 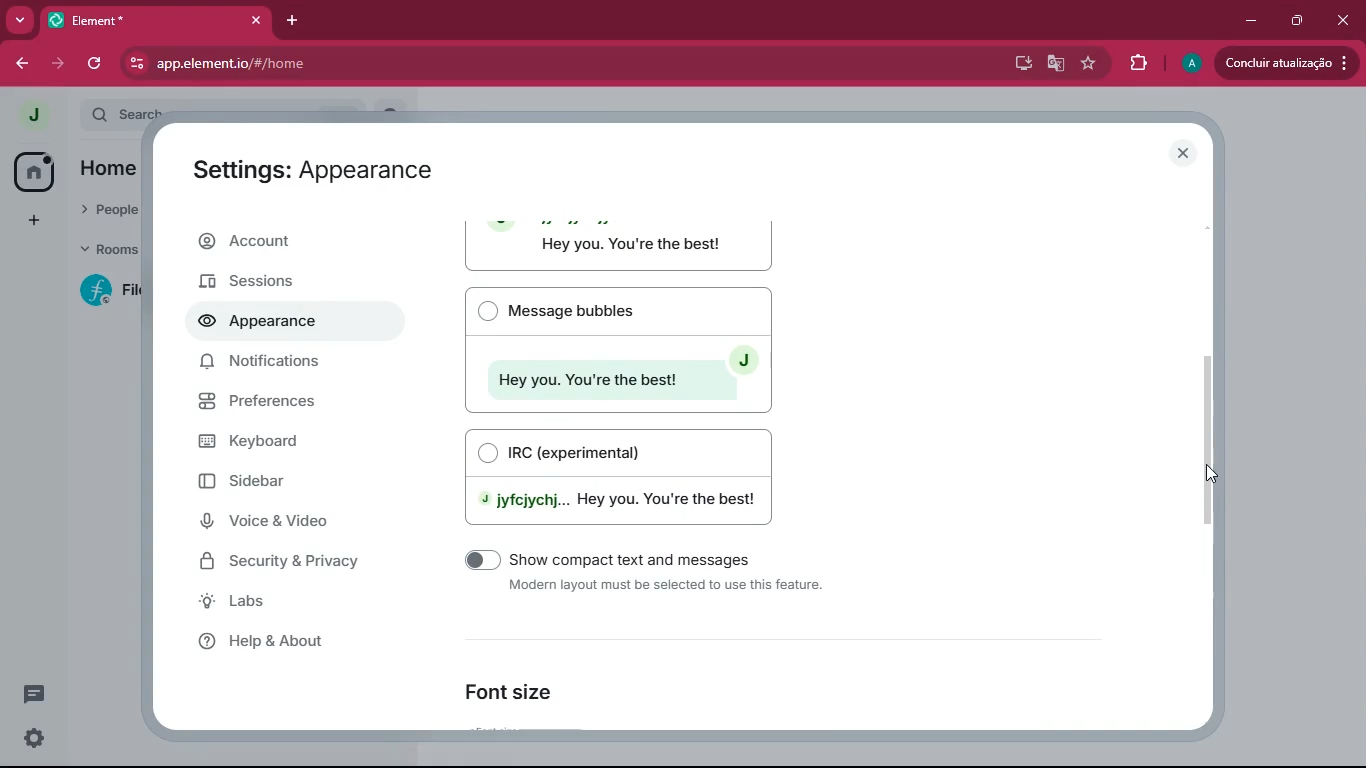 What do you see at coordinates (289, 522) in the screenshot?
I see `voice` at bounding box center [289, 522].